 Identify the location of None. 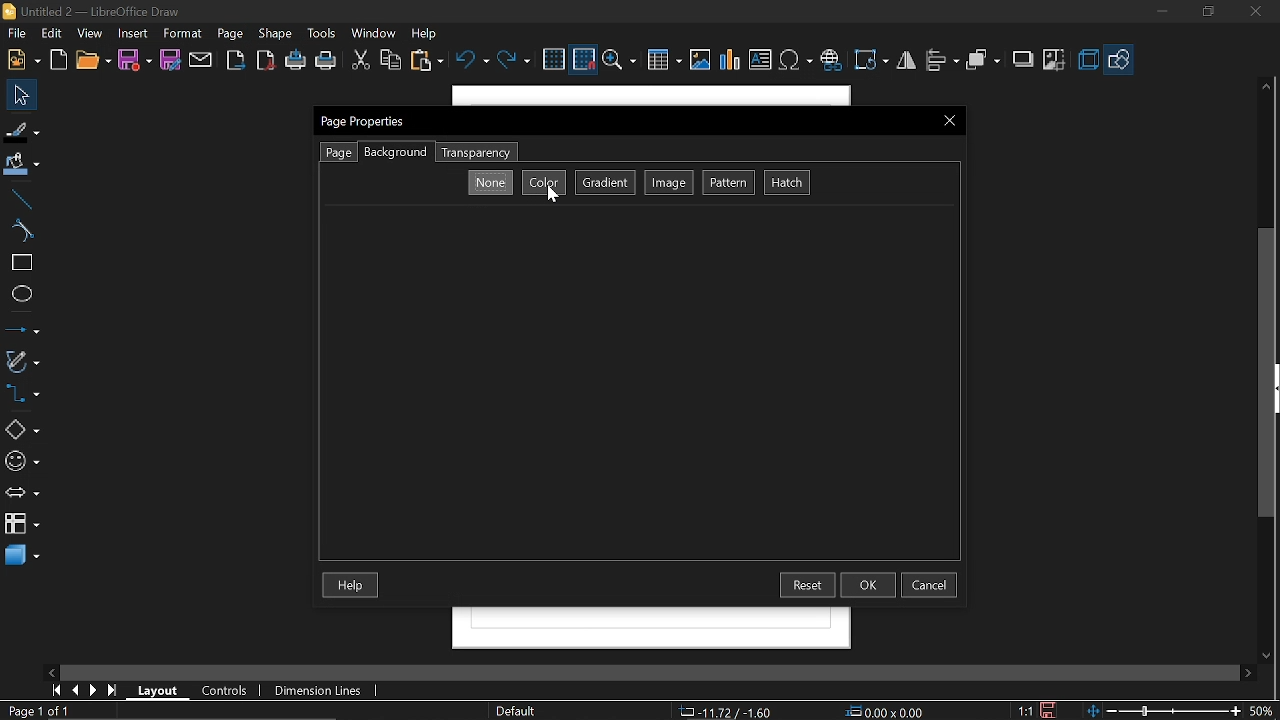
(490, 183).